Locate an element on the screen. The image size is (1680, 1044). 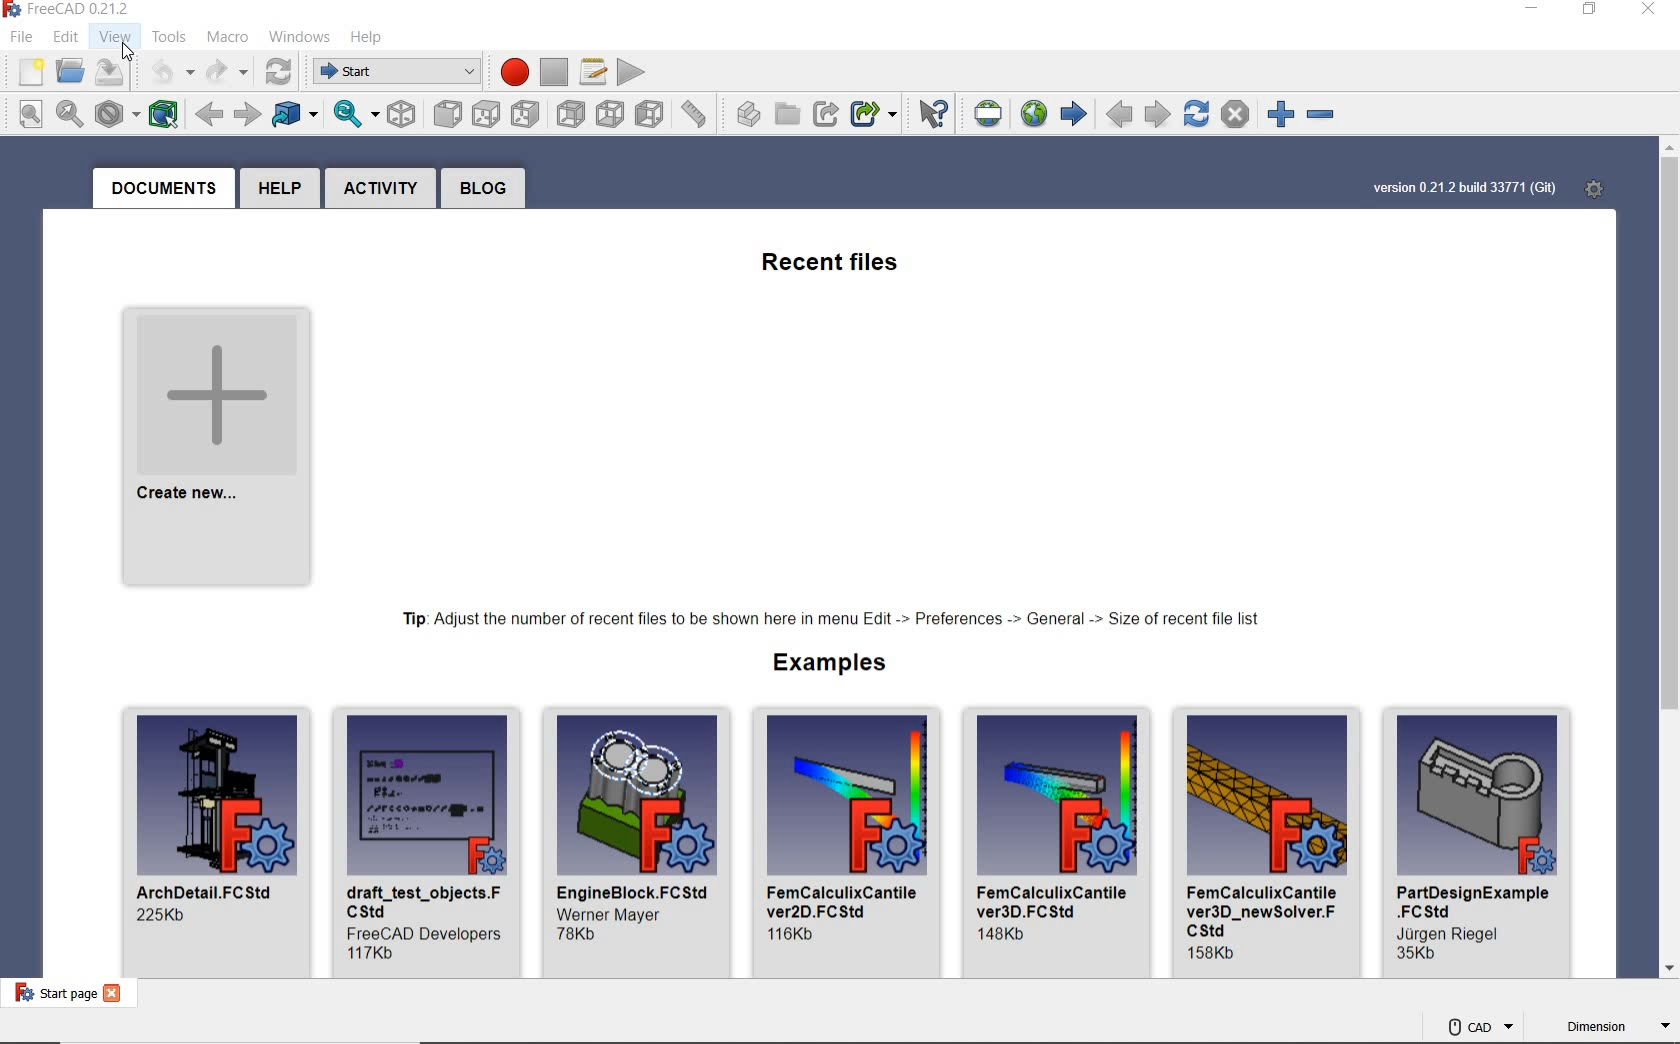
Tips is located at coordinates (832, 619).